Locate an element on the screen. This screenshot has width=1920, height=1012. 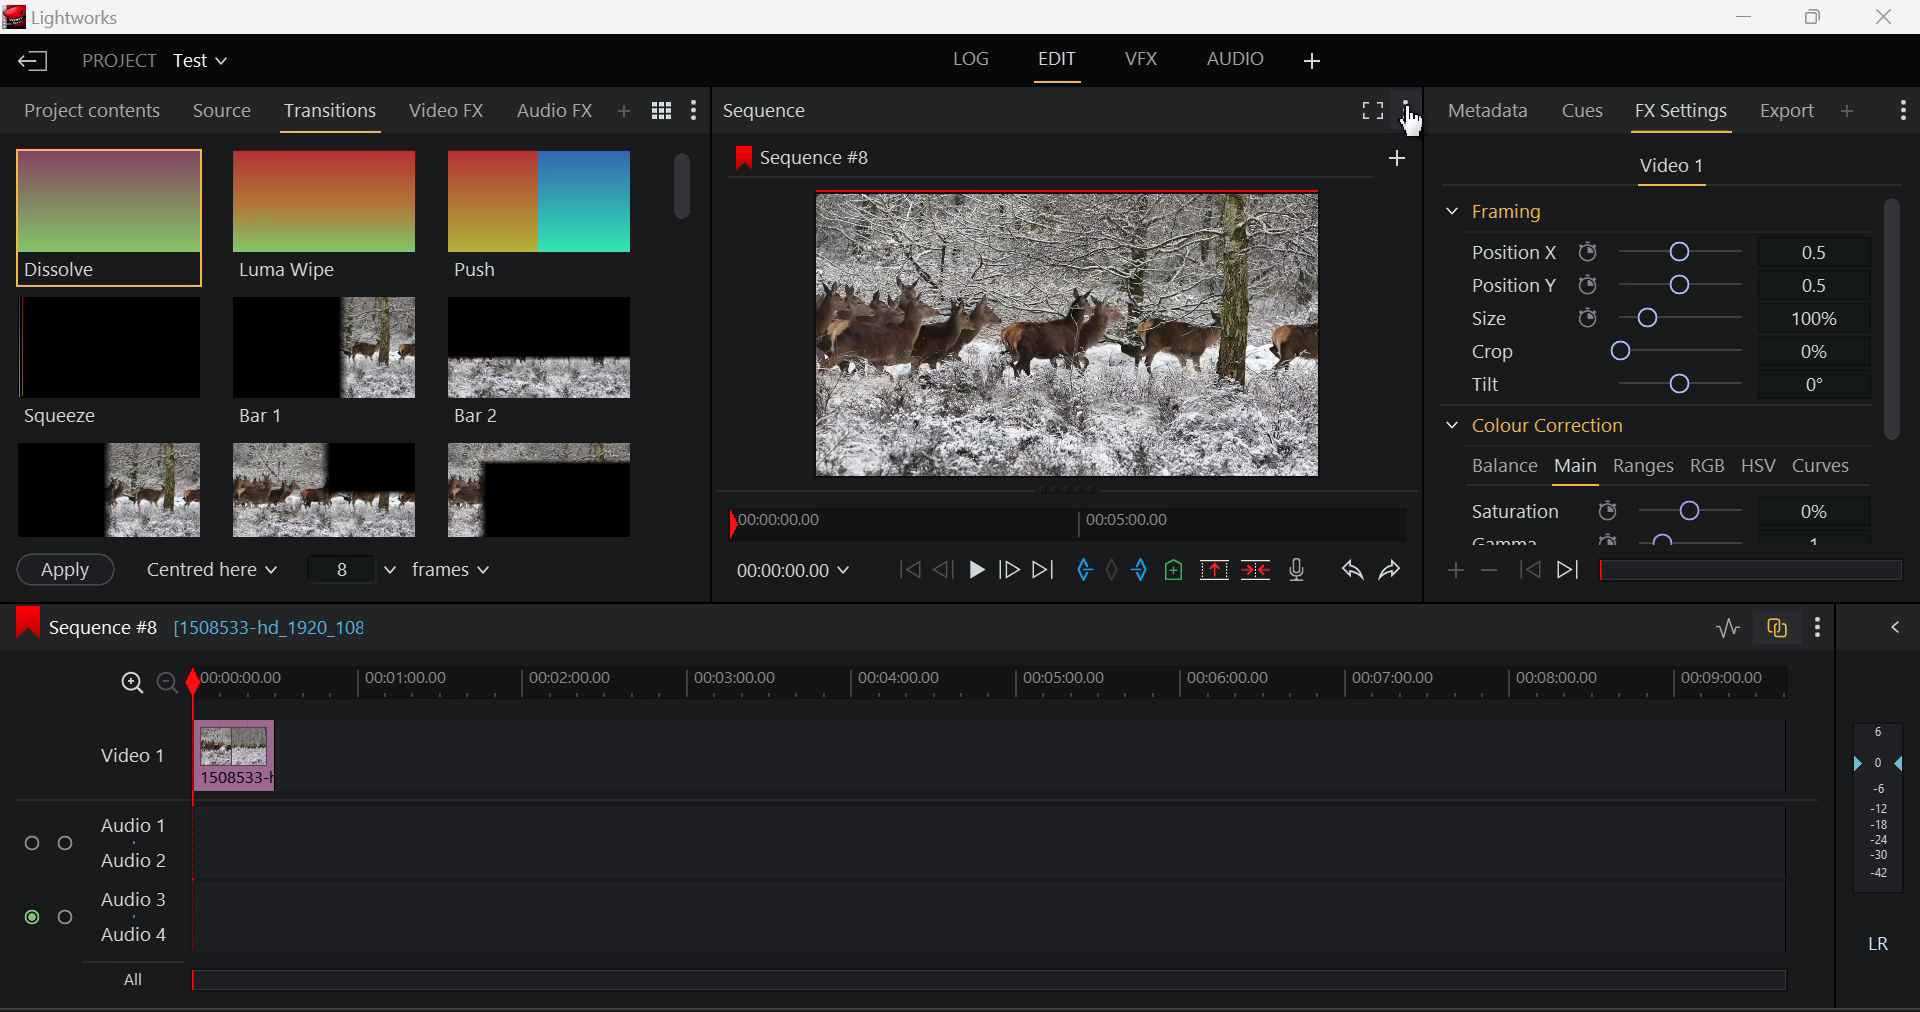
Ranges is located at coordinates (1646, 468).